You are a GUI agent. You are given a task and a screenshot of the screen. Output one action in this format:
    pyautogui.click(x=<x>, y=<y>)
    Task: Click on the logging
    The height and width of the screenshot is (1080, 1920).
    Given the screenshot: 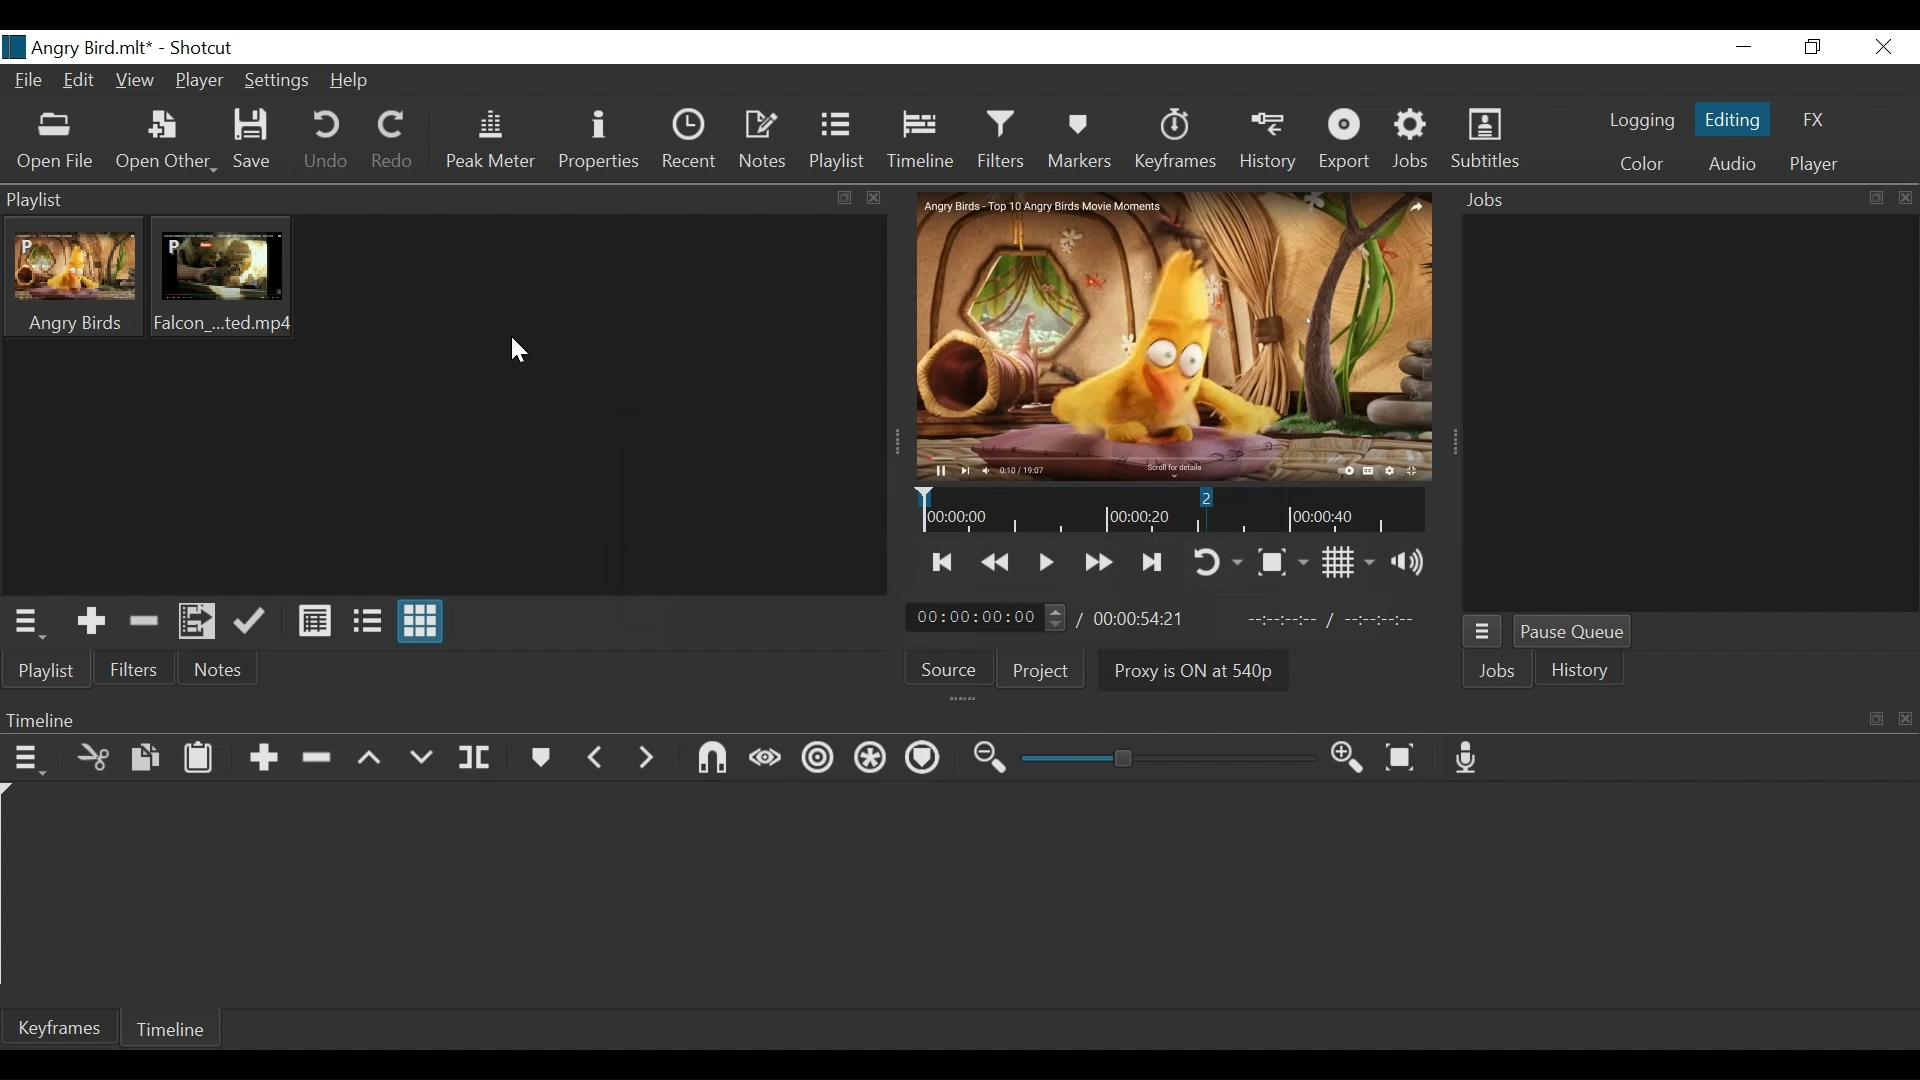 What is the action you would take?
    pyautogui.click(x=1640, y=121)
    